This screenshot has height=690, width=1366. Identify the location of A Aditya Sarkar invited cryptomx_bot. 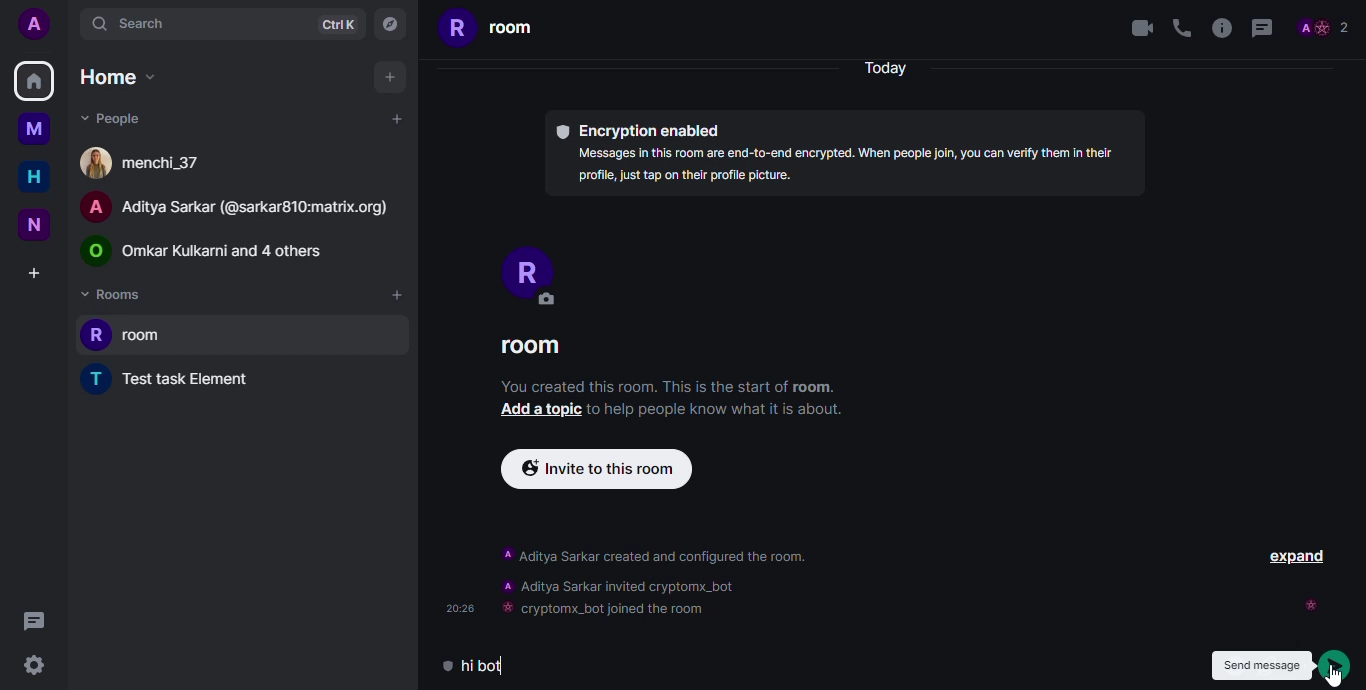
(622, 587).